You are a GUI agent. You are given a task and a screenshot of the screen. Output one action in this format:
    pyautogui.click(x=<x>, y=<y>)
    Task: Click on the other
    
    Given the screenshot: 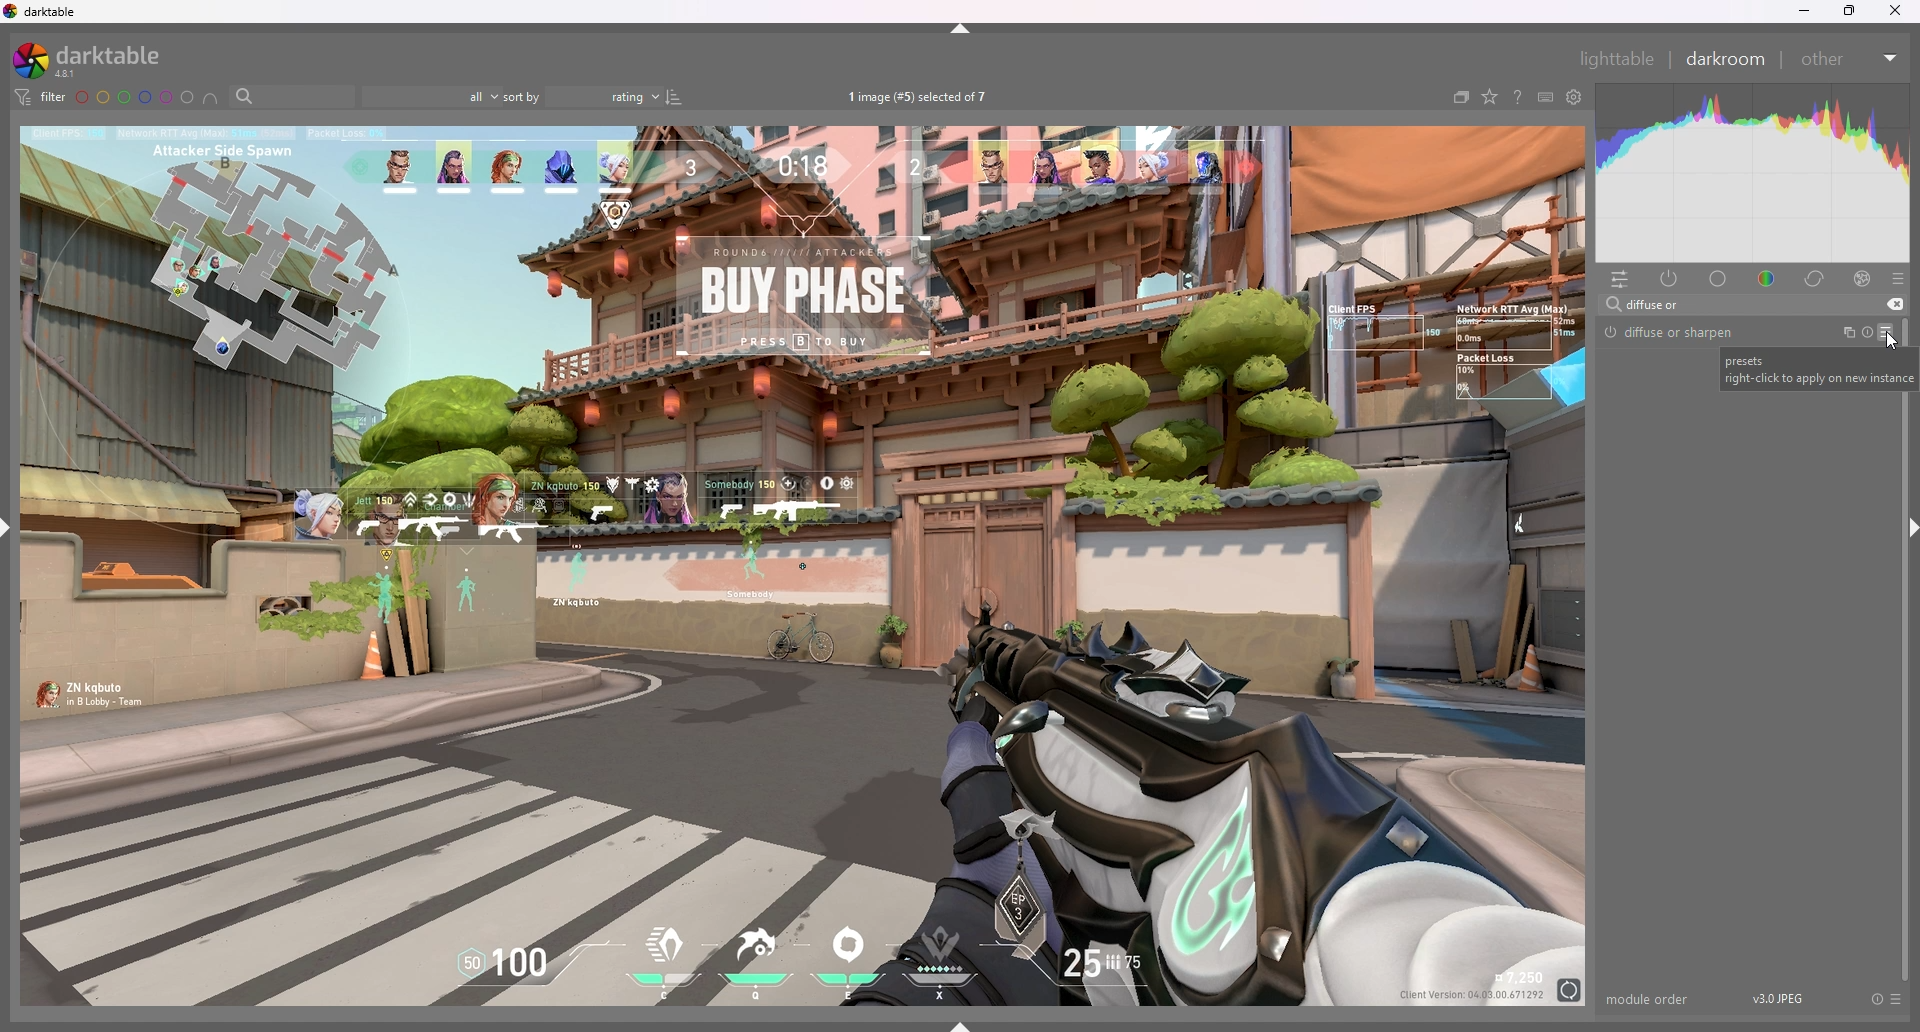 What is the action you would take?
    pyautogui.click(x=1851, y=59)
    